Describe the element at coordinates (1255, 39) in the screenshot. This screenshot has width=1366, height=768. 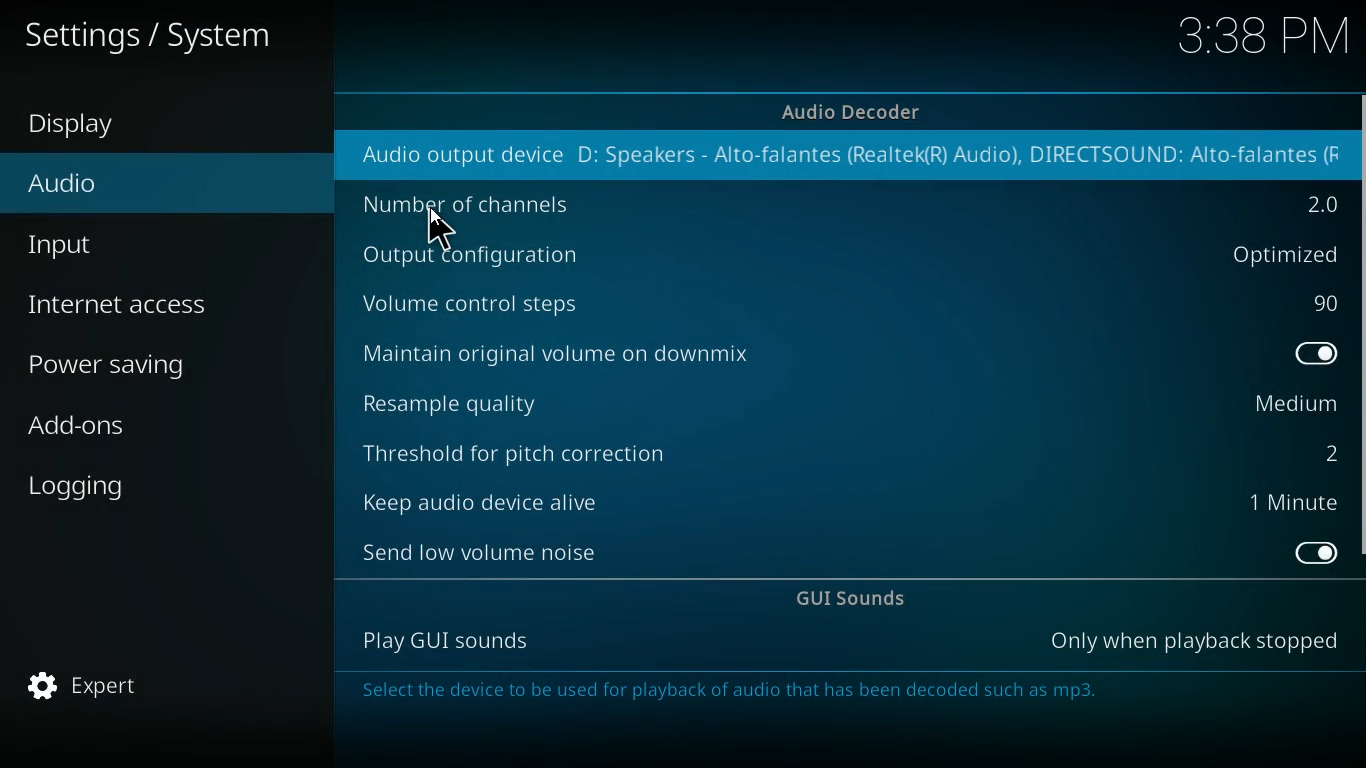
I see `3:38 Pm` at that location.